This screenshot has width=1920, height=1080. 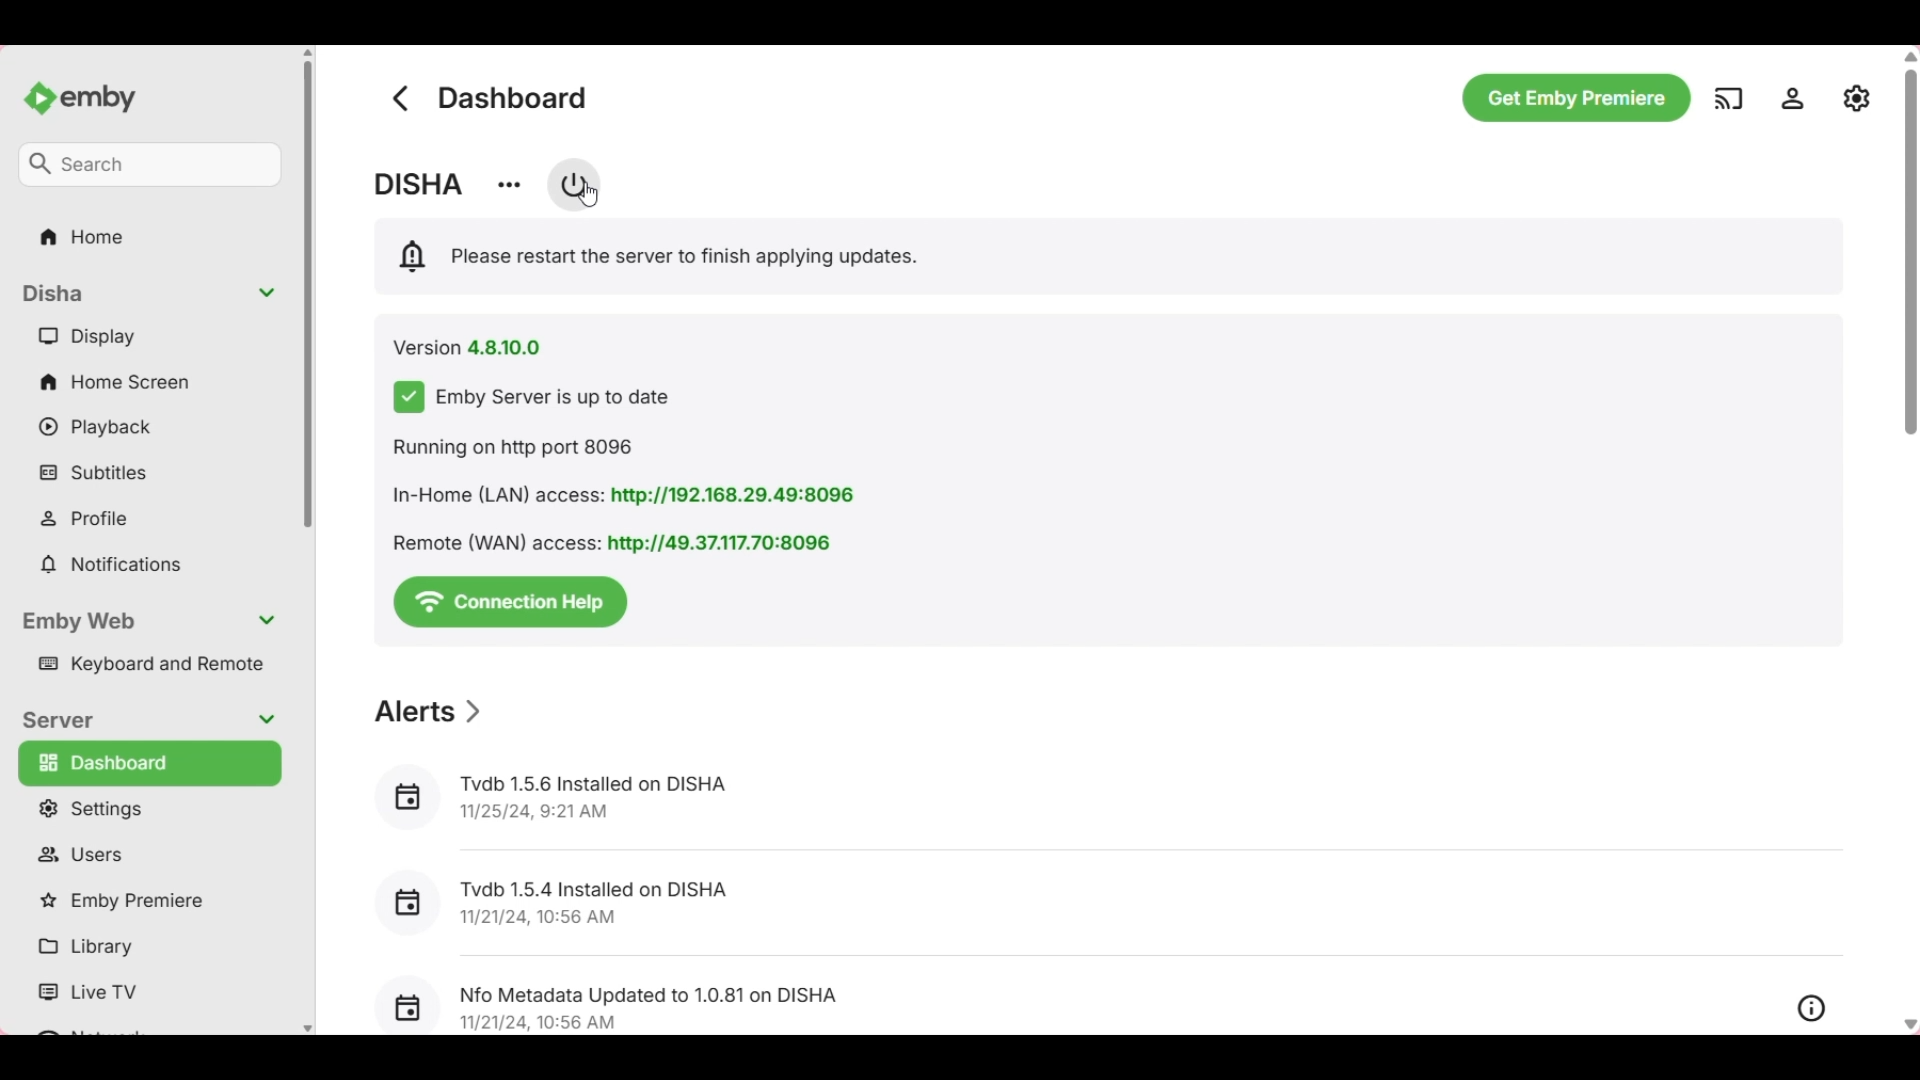 What do you see at coordinates (150, 381) in the screenshot?
I see `Home screen` at bounding box center [150, 381].